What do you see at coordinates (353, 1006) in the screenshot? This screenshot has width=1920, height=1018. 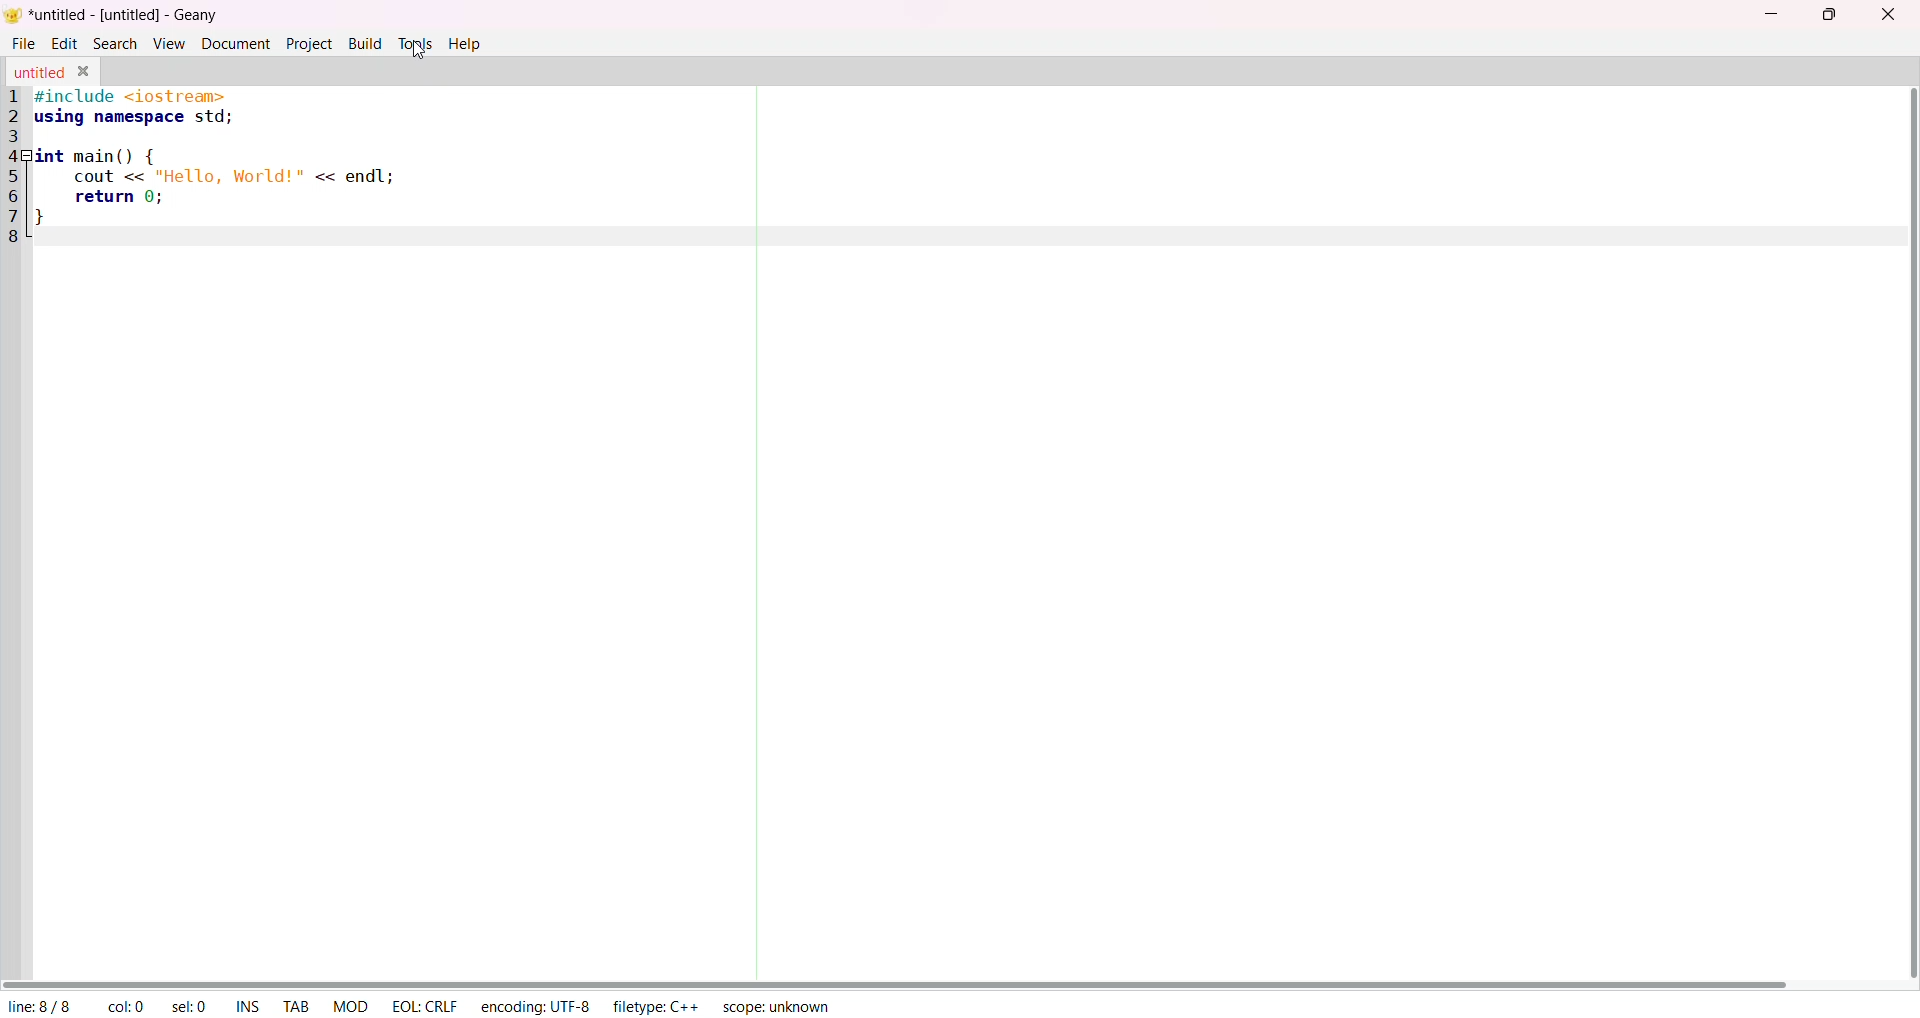 I see `MOD` at bounding box center [353, 1006].